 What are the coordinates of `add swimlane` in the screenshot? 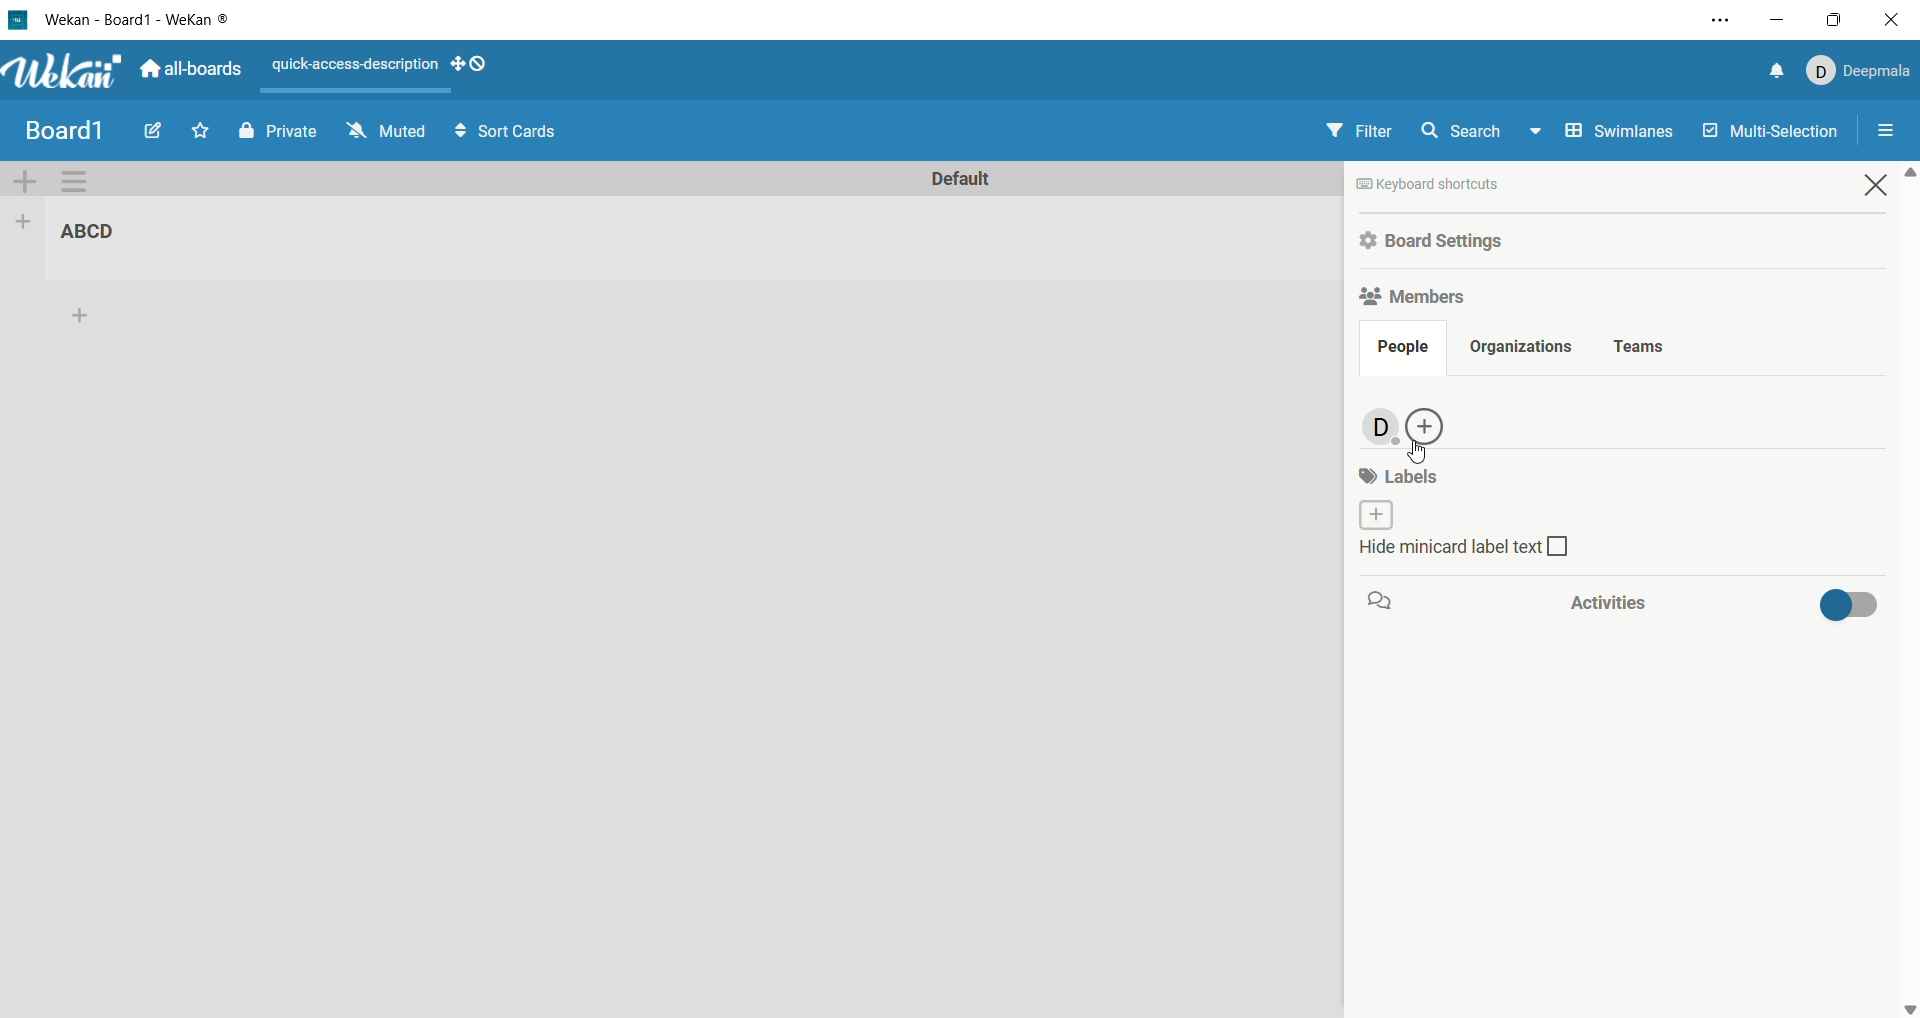 It's located at (25, 183).